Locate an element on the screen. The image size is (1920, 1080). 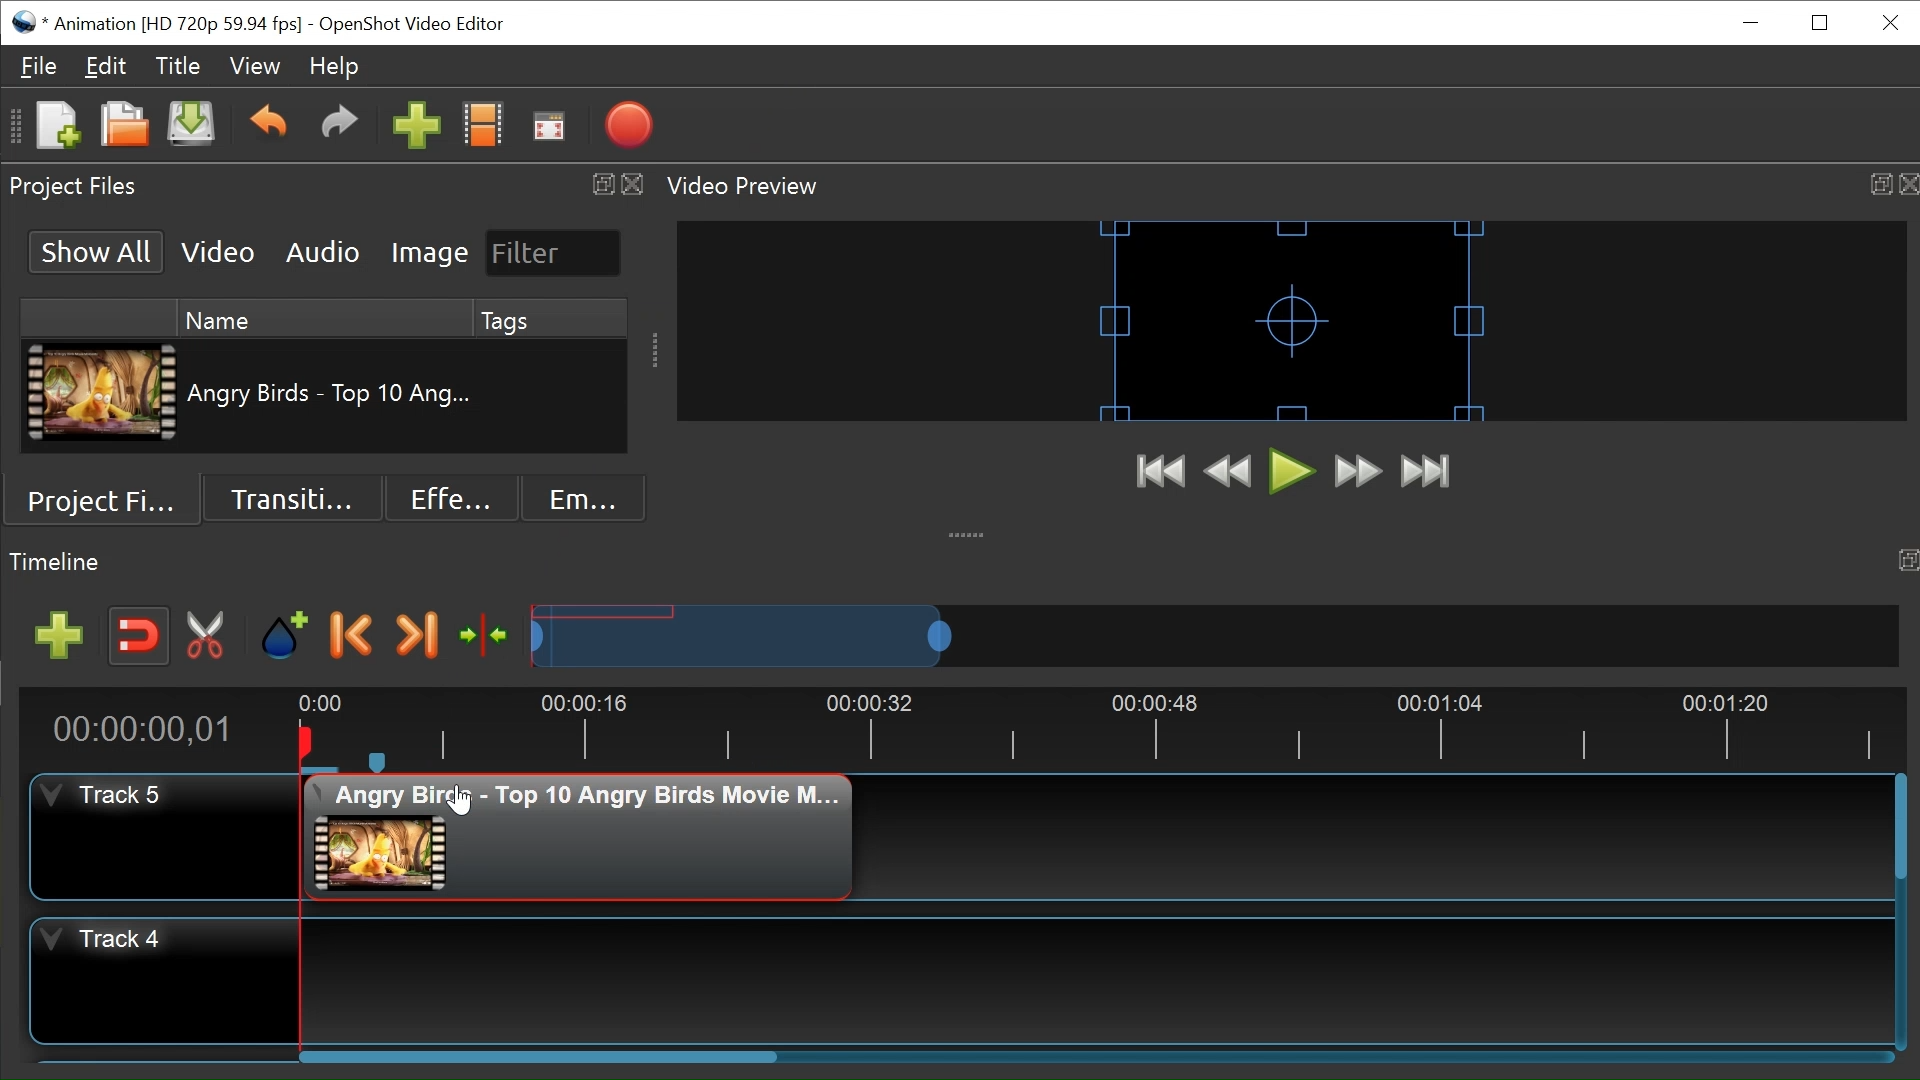
Zoom Slider is located at coordinates (1213, 635).